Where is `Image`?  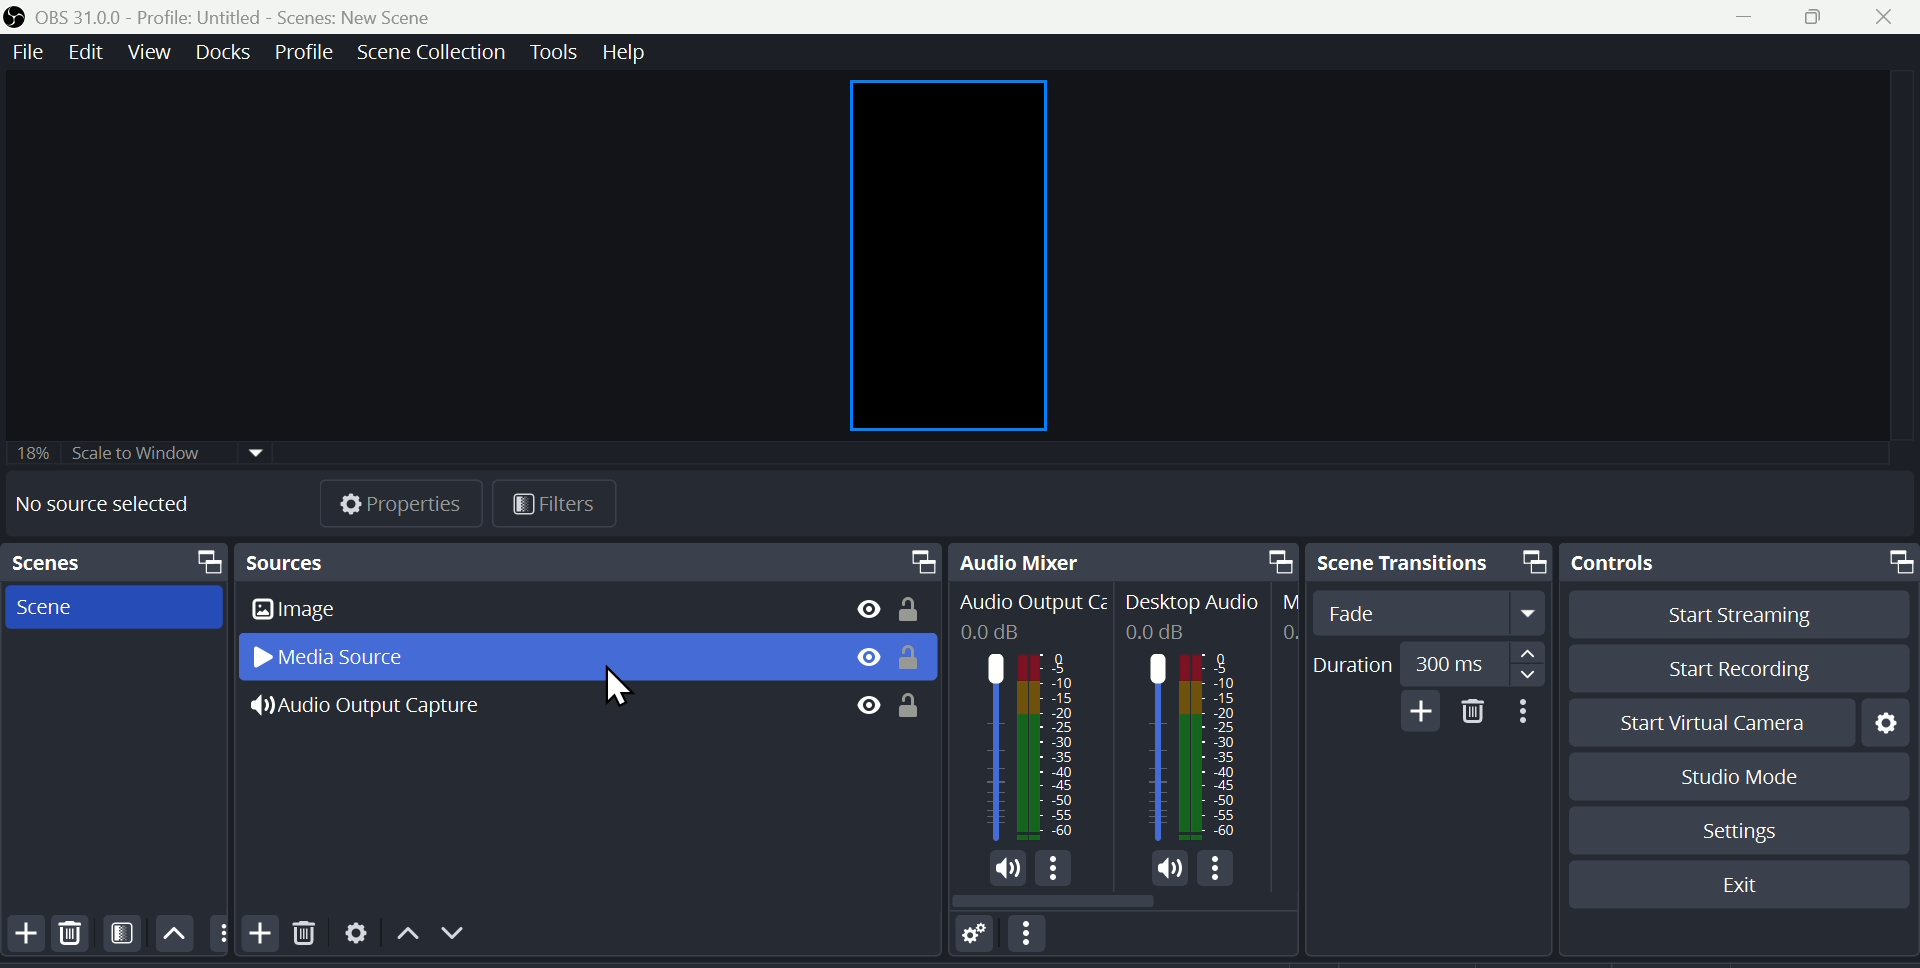
Image is located at coordinates (335, 611).